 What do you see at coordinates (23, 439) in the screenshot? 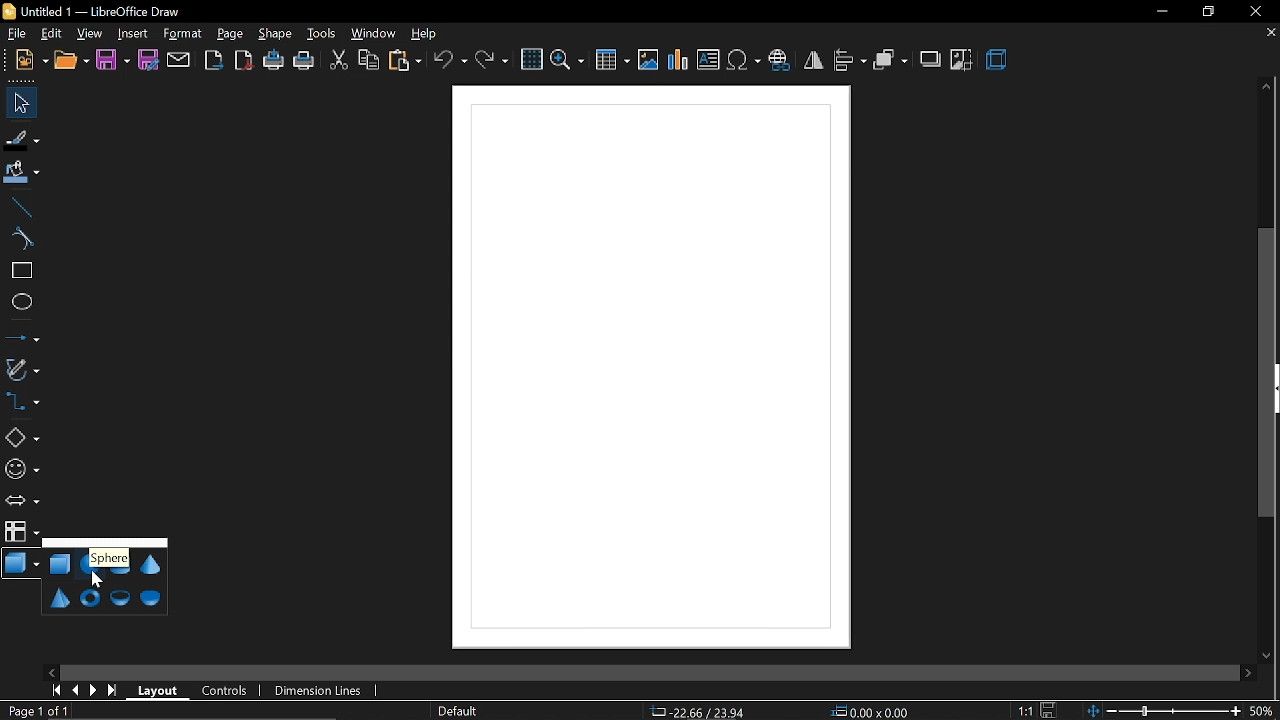
I see `basic shapes` at bounding box center [23, 439].